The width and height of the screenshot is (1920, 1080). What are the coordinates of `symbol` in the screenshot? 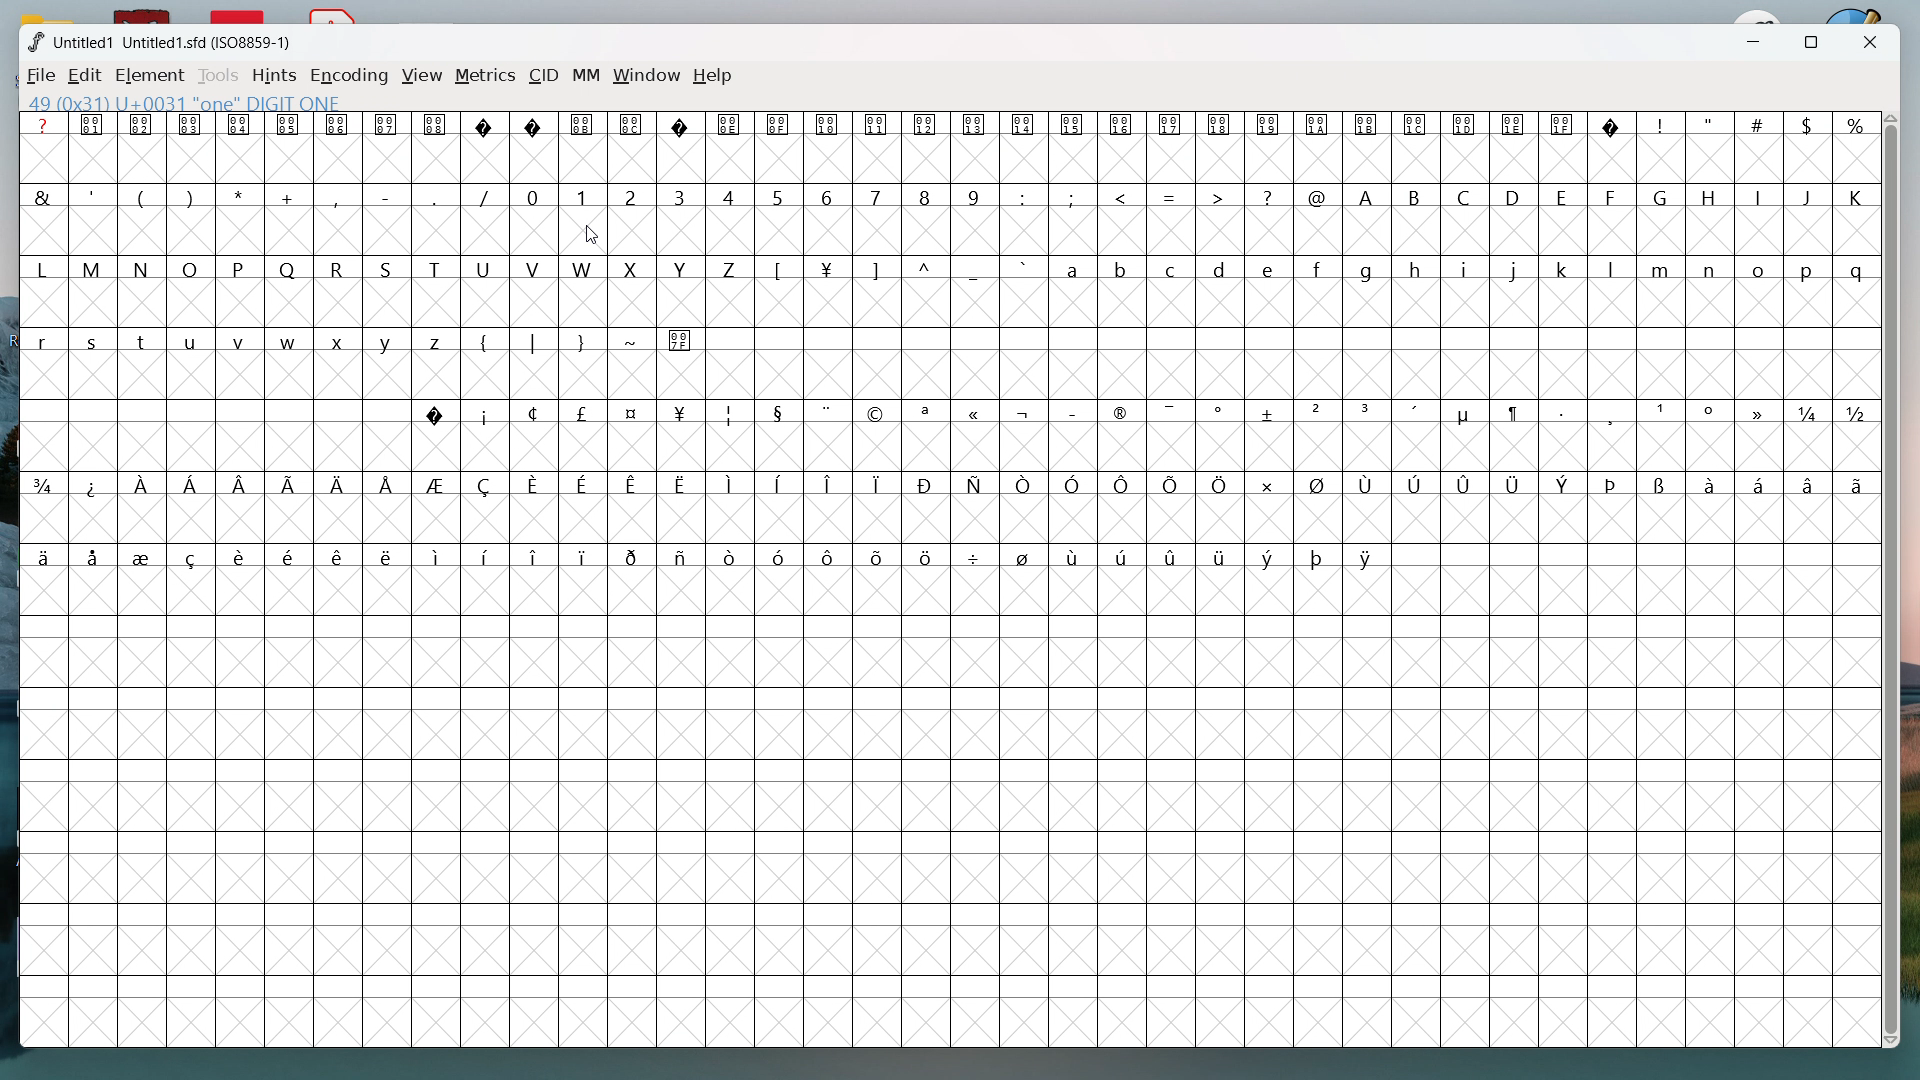 It's located at (190, 124).